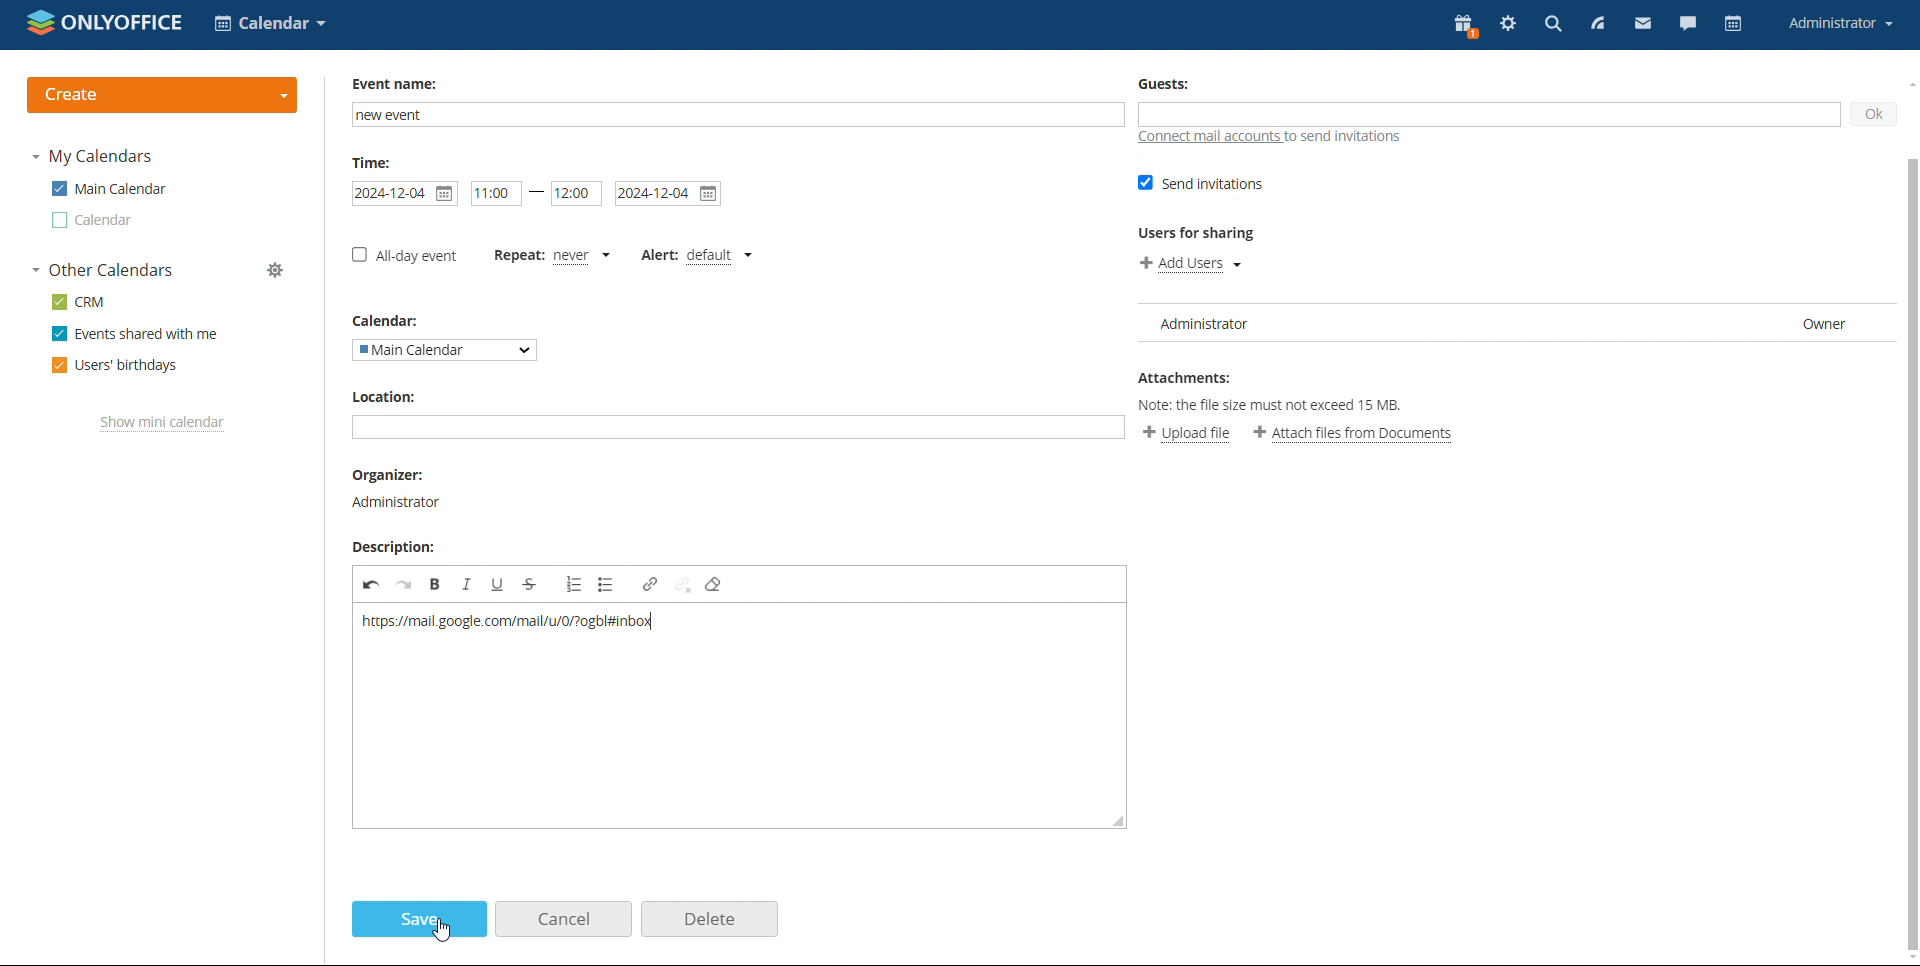 The image size is (1920, 966). Describe the element at coordinates (105, 23) in the screenshot. I see `logo` at that location.